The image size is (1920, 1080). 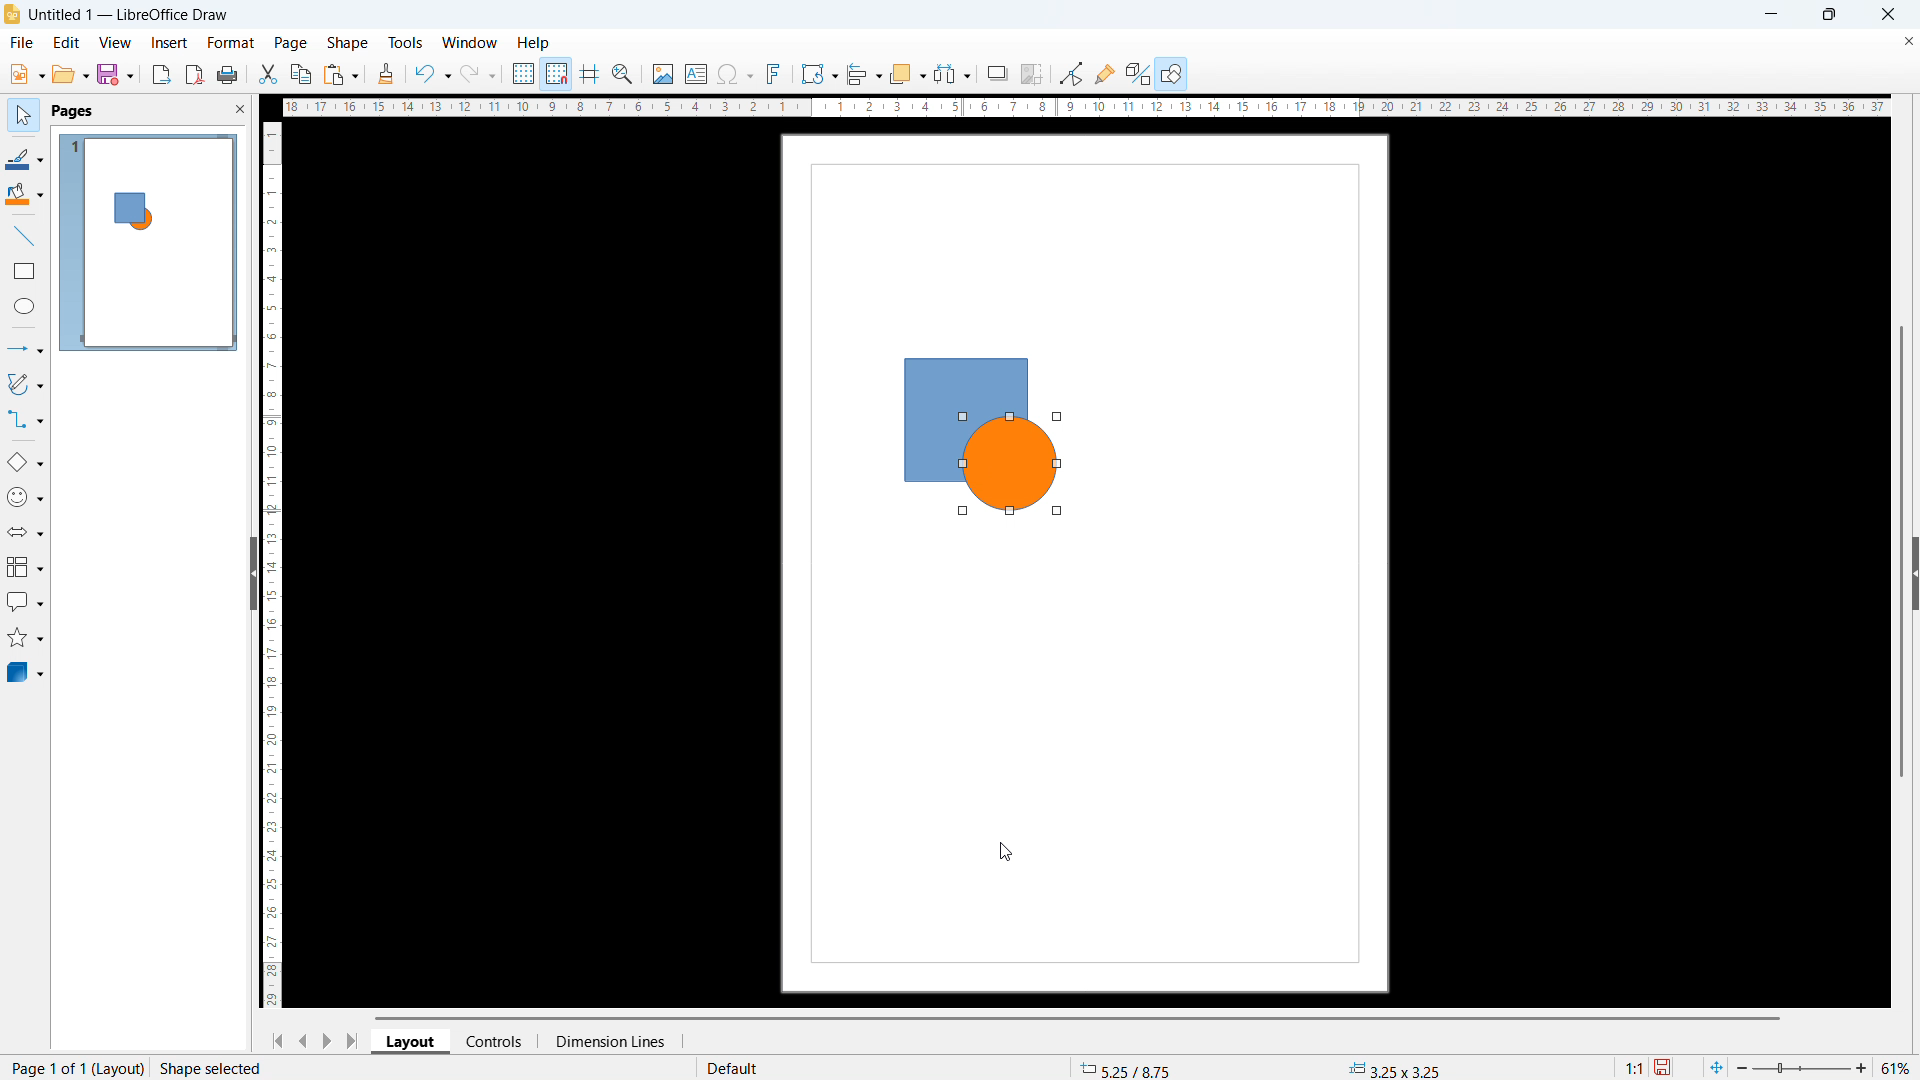 What do you see at coordinates (534, 42) in the screenshot?
I see `help ` at bounding box center [534, 42].